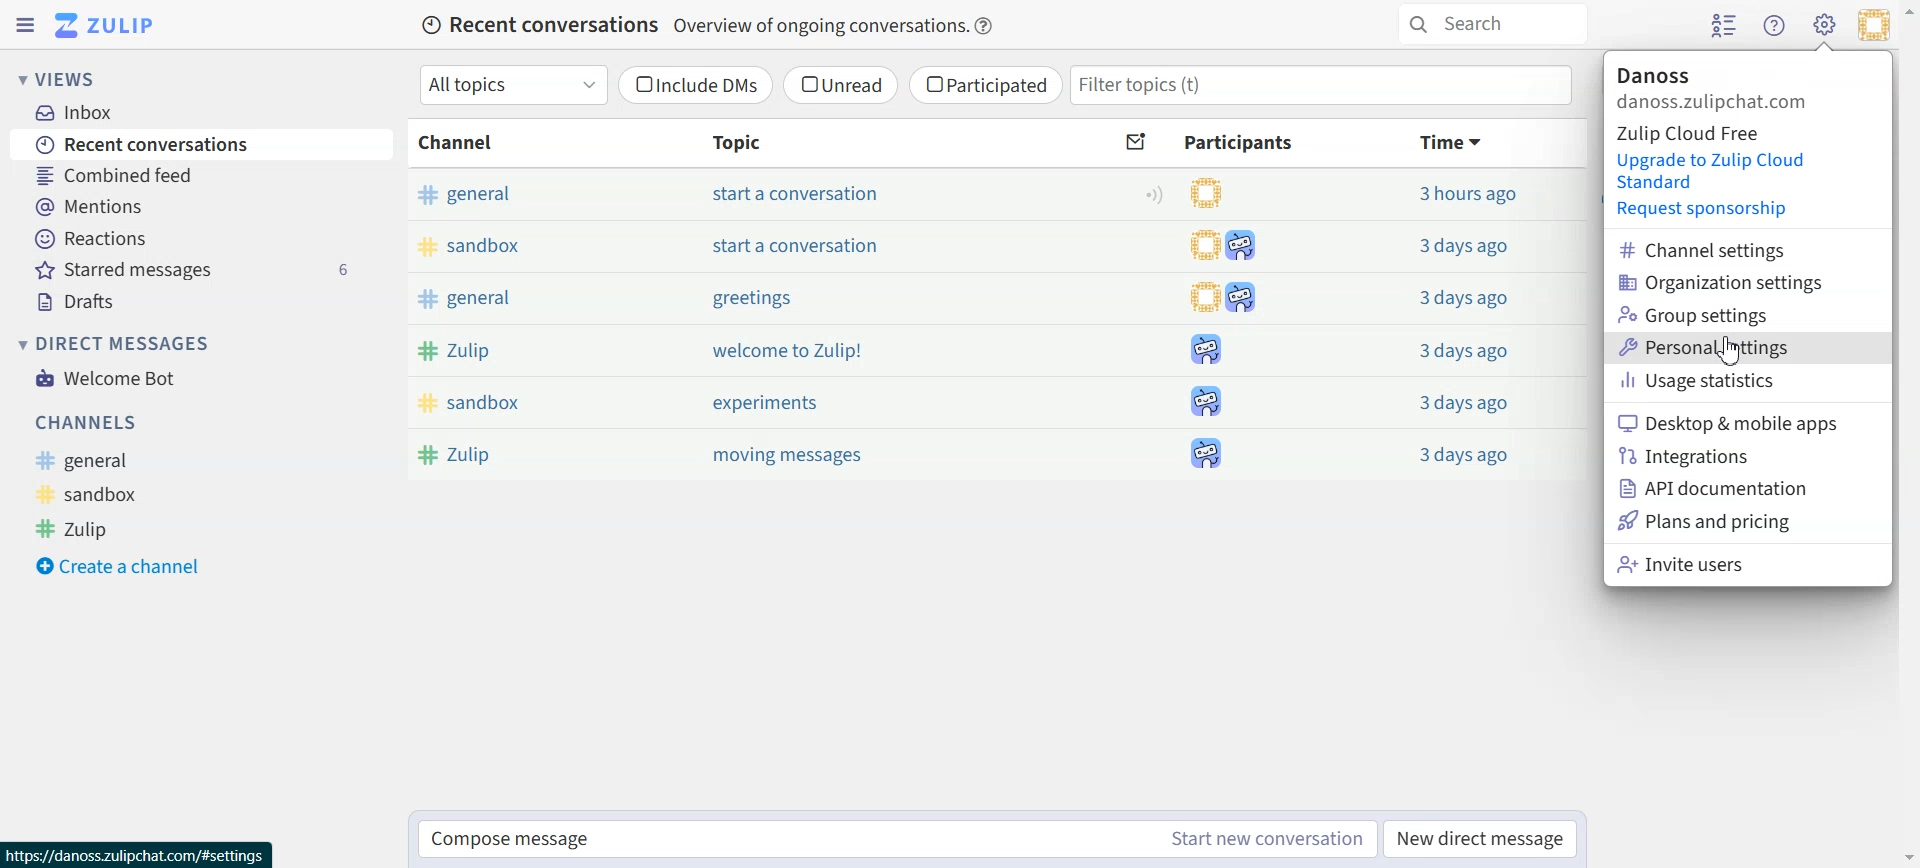 The height and width of the screenshot is (868, 1920). I want to click on Zulip, so click(73, 529).